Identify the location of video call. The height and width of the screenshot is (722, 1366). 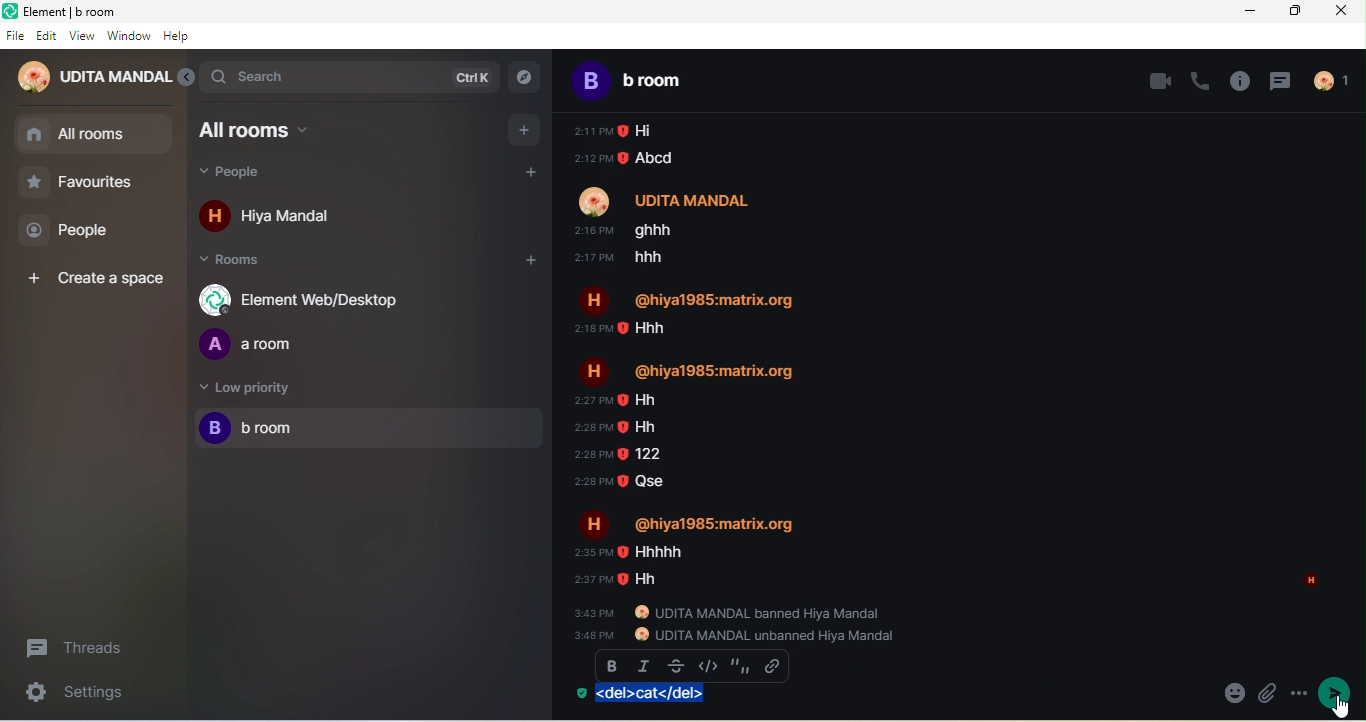
(1159, 80).